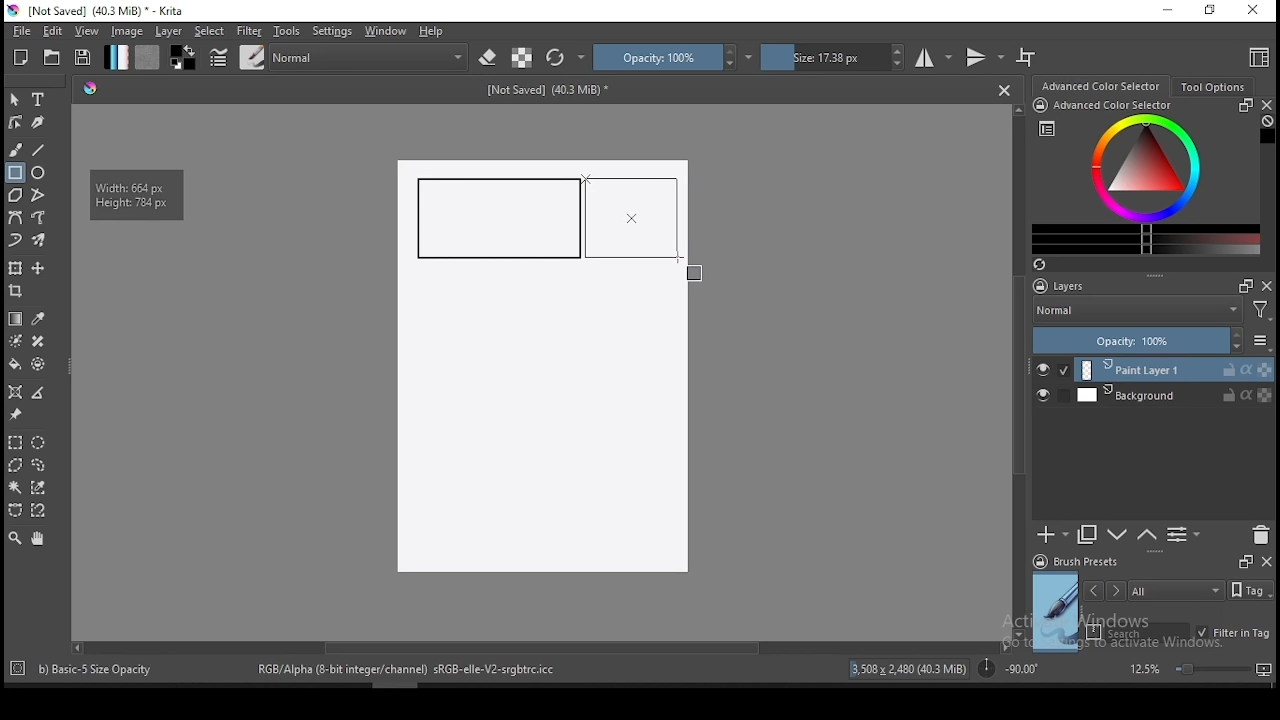 The width and height of the screenshot is (1280, 720). What do you see at coordinates (15, 241) in the screenshot?
I see `dynamic brush tool` at bounding box center [15, 241].